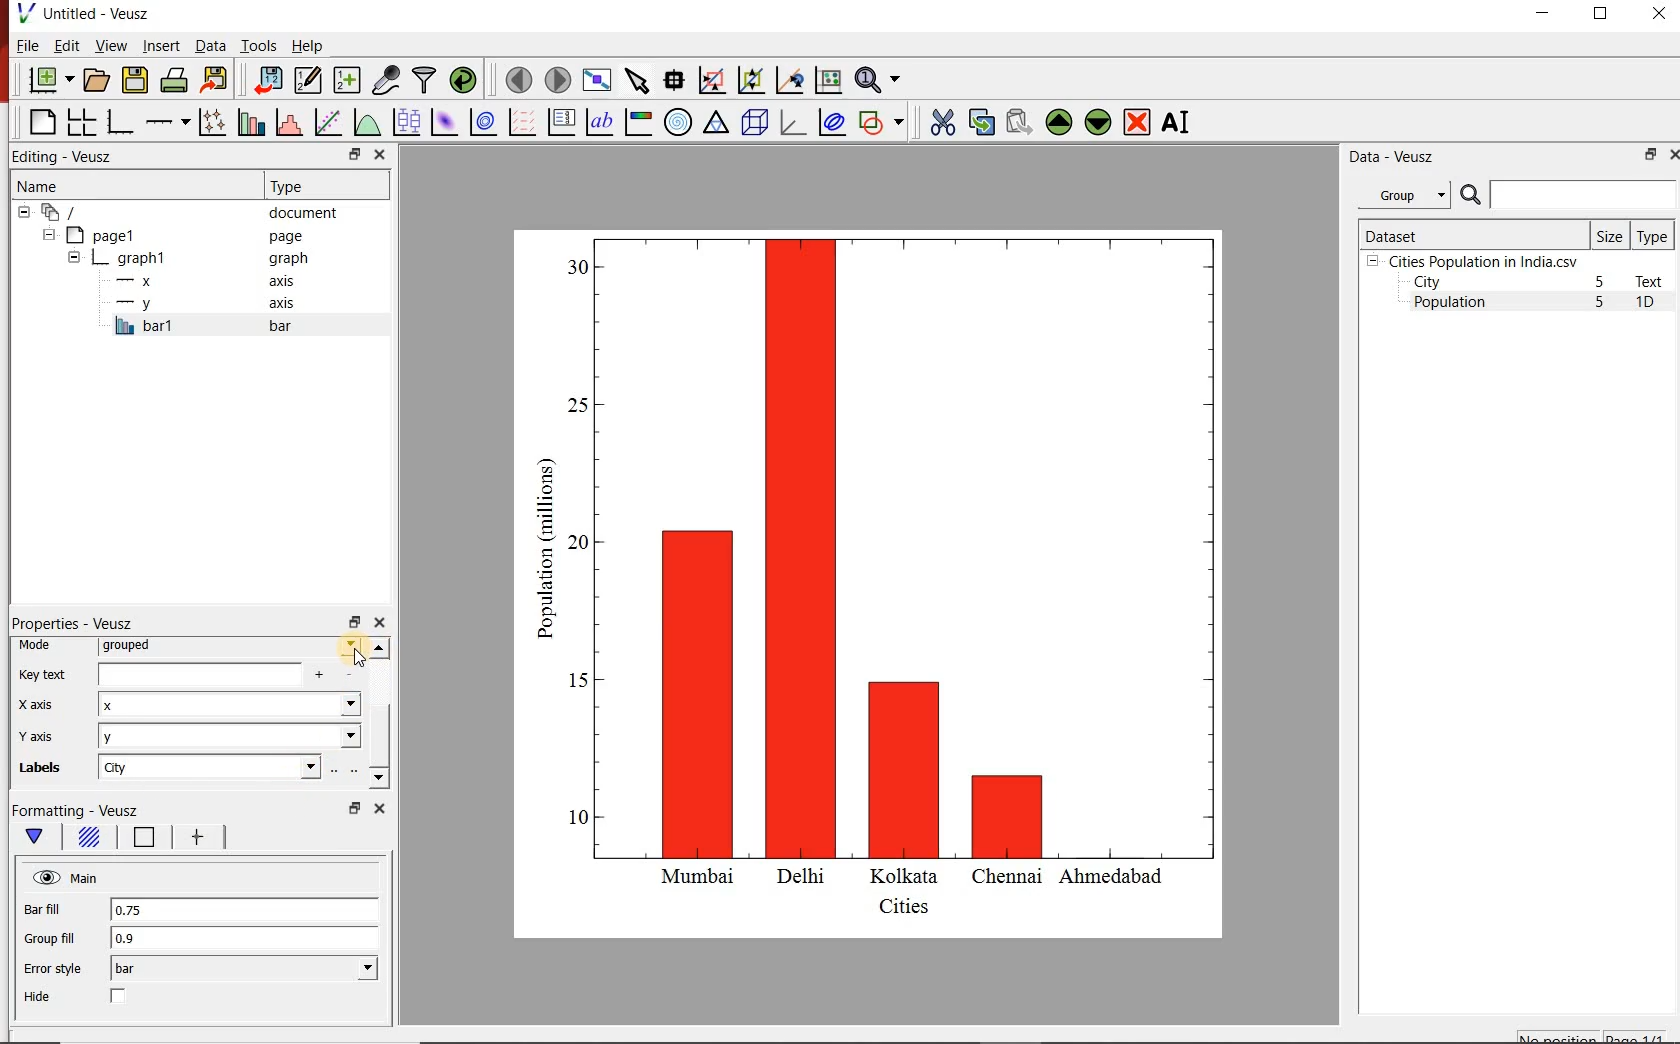  Describe the element at coordinates (184, 211) in the screenshot. I see `document` at that location.